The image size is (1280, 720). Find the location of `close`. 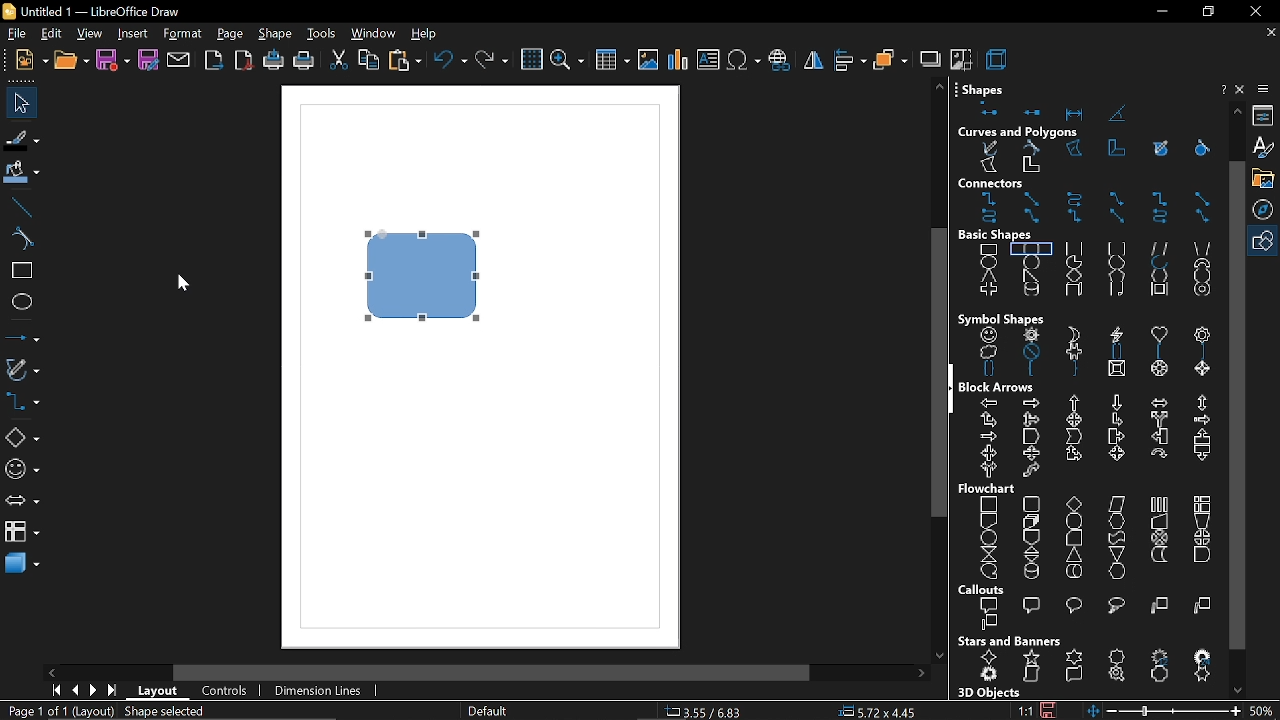

close is located at coordinates (1254, 11).